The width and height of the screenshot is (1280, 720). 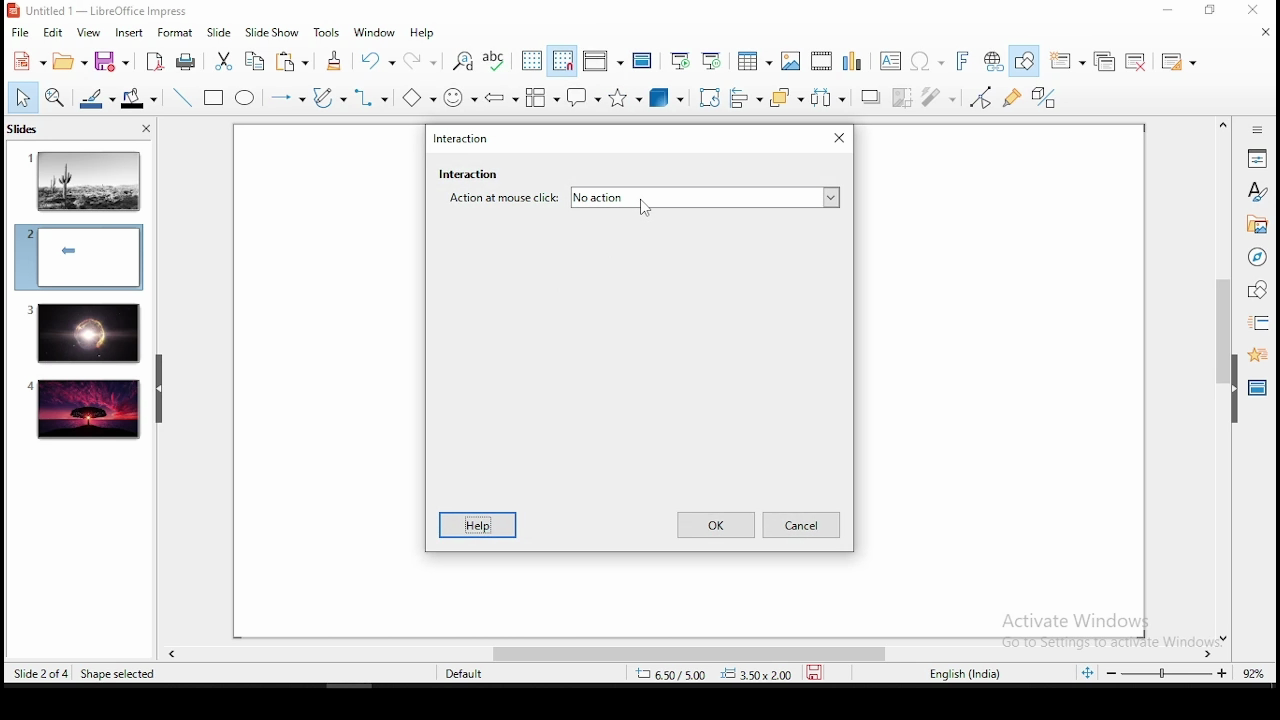 I want to click on 3D objects, so click(x=664, y=99).